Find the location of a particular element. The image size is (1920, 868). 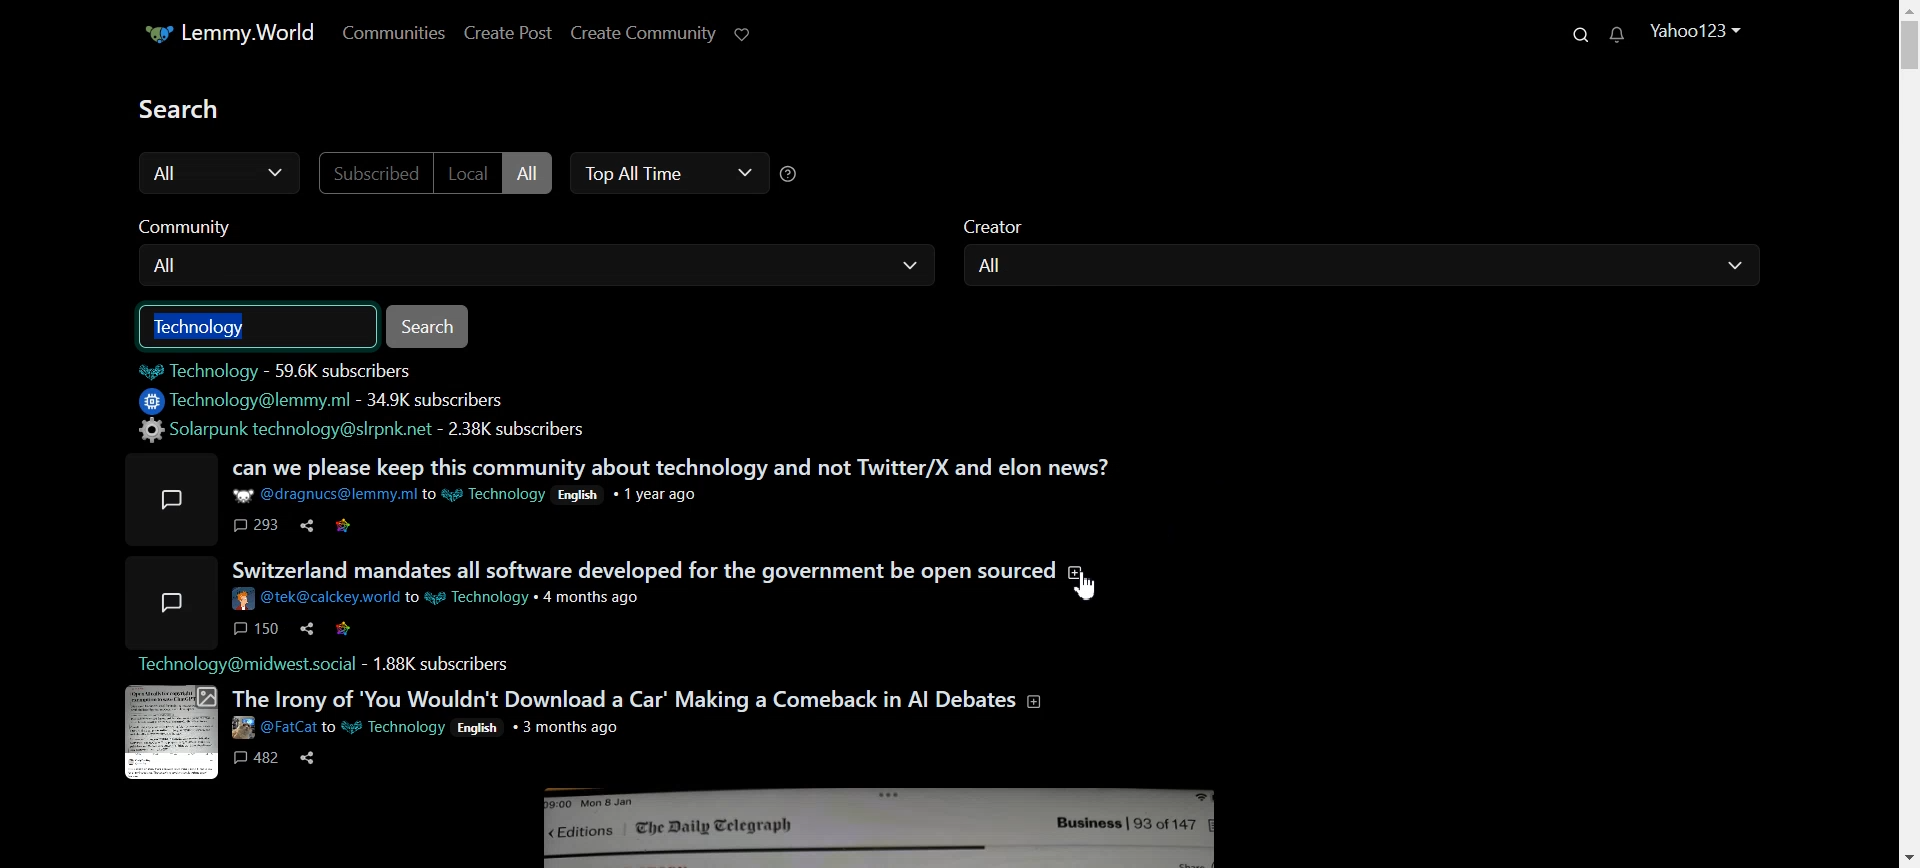

Search is located at coordinates (1578, 36).